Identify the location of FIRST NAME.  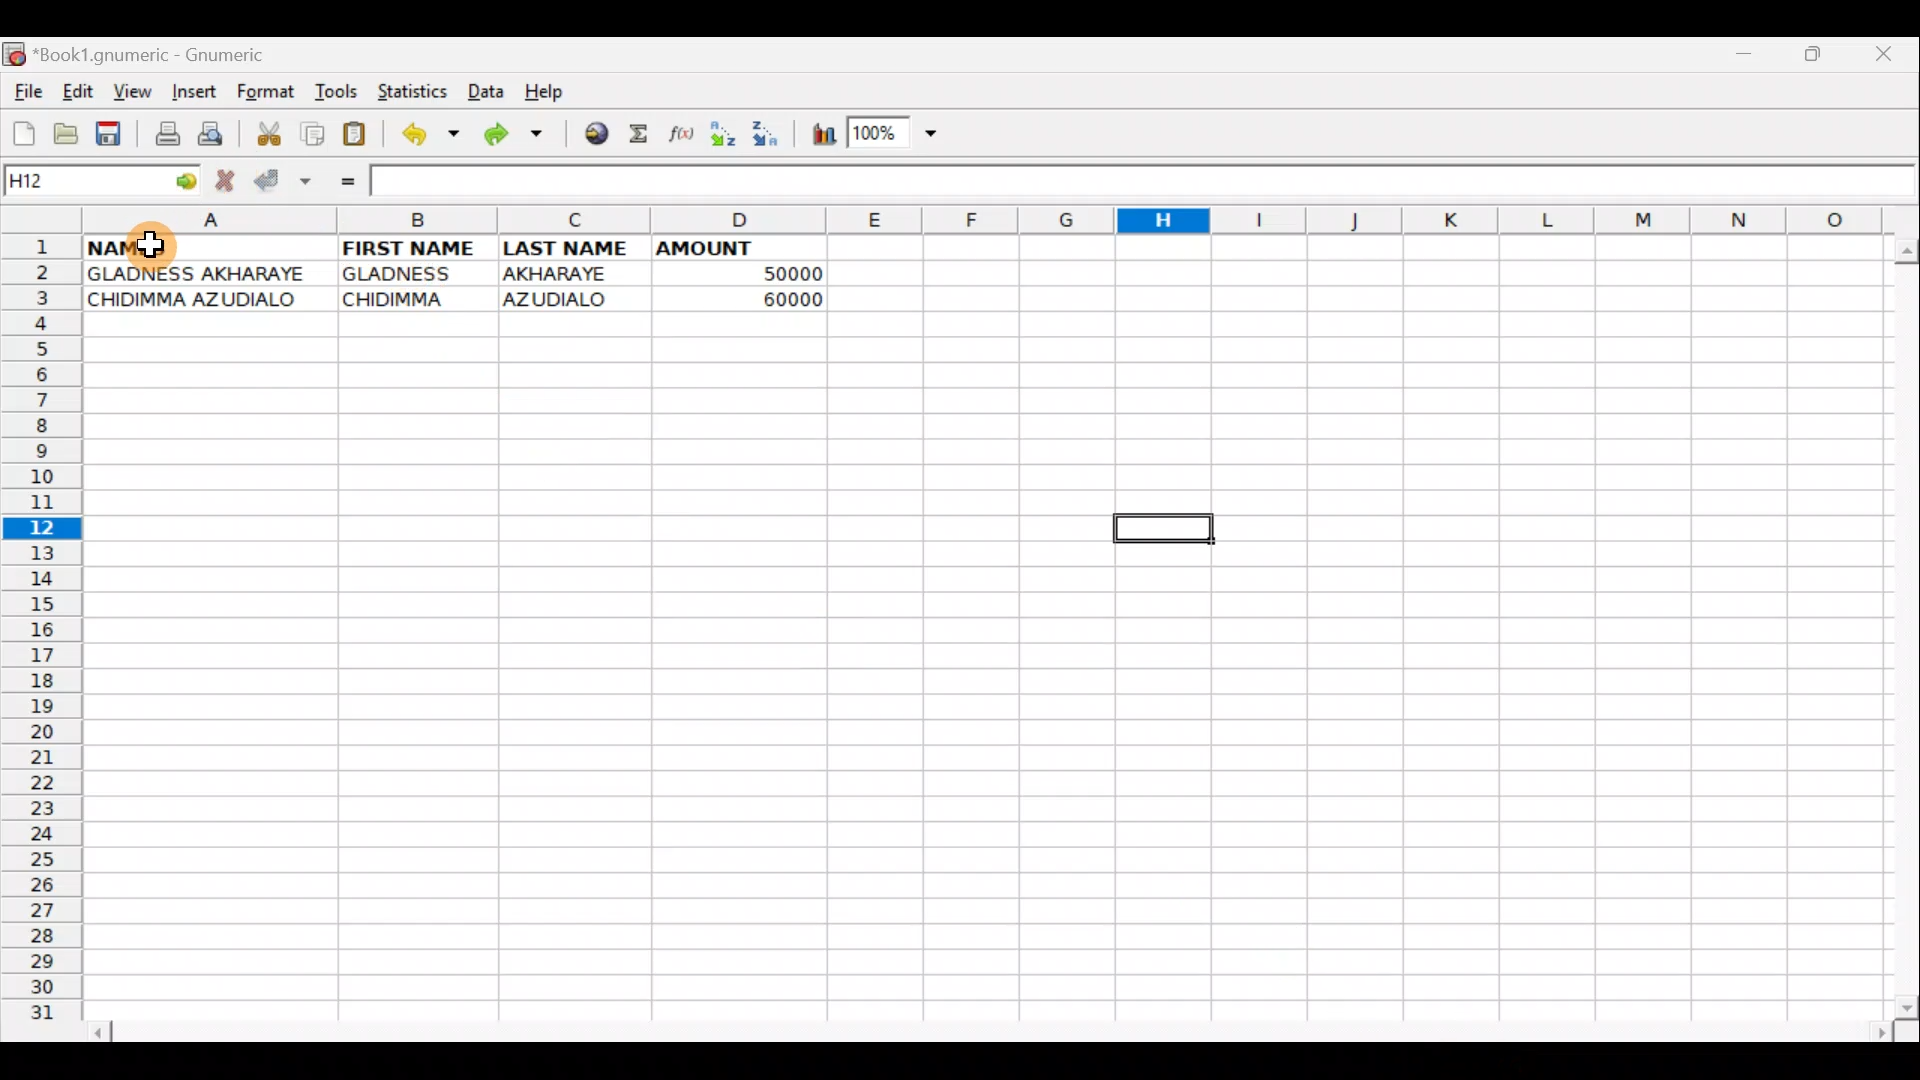
(412, 248).